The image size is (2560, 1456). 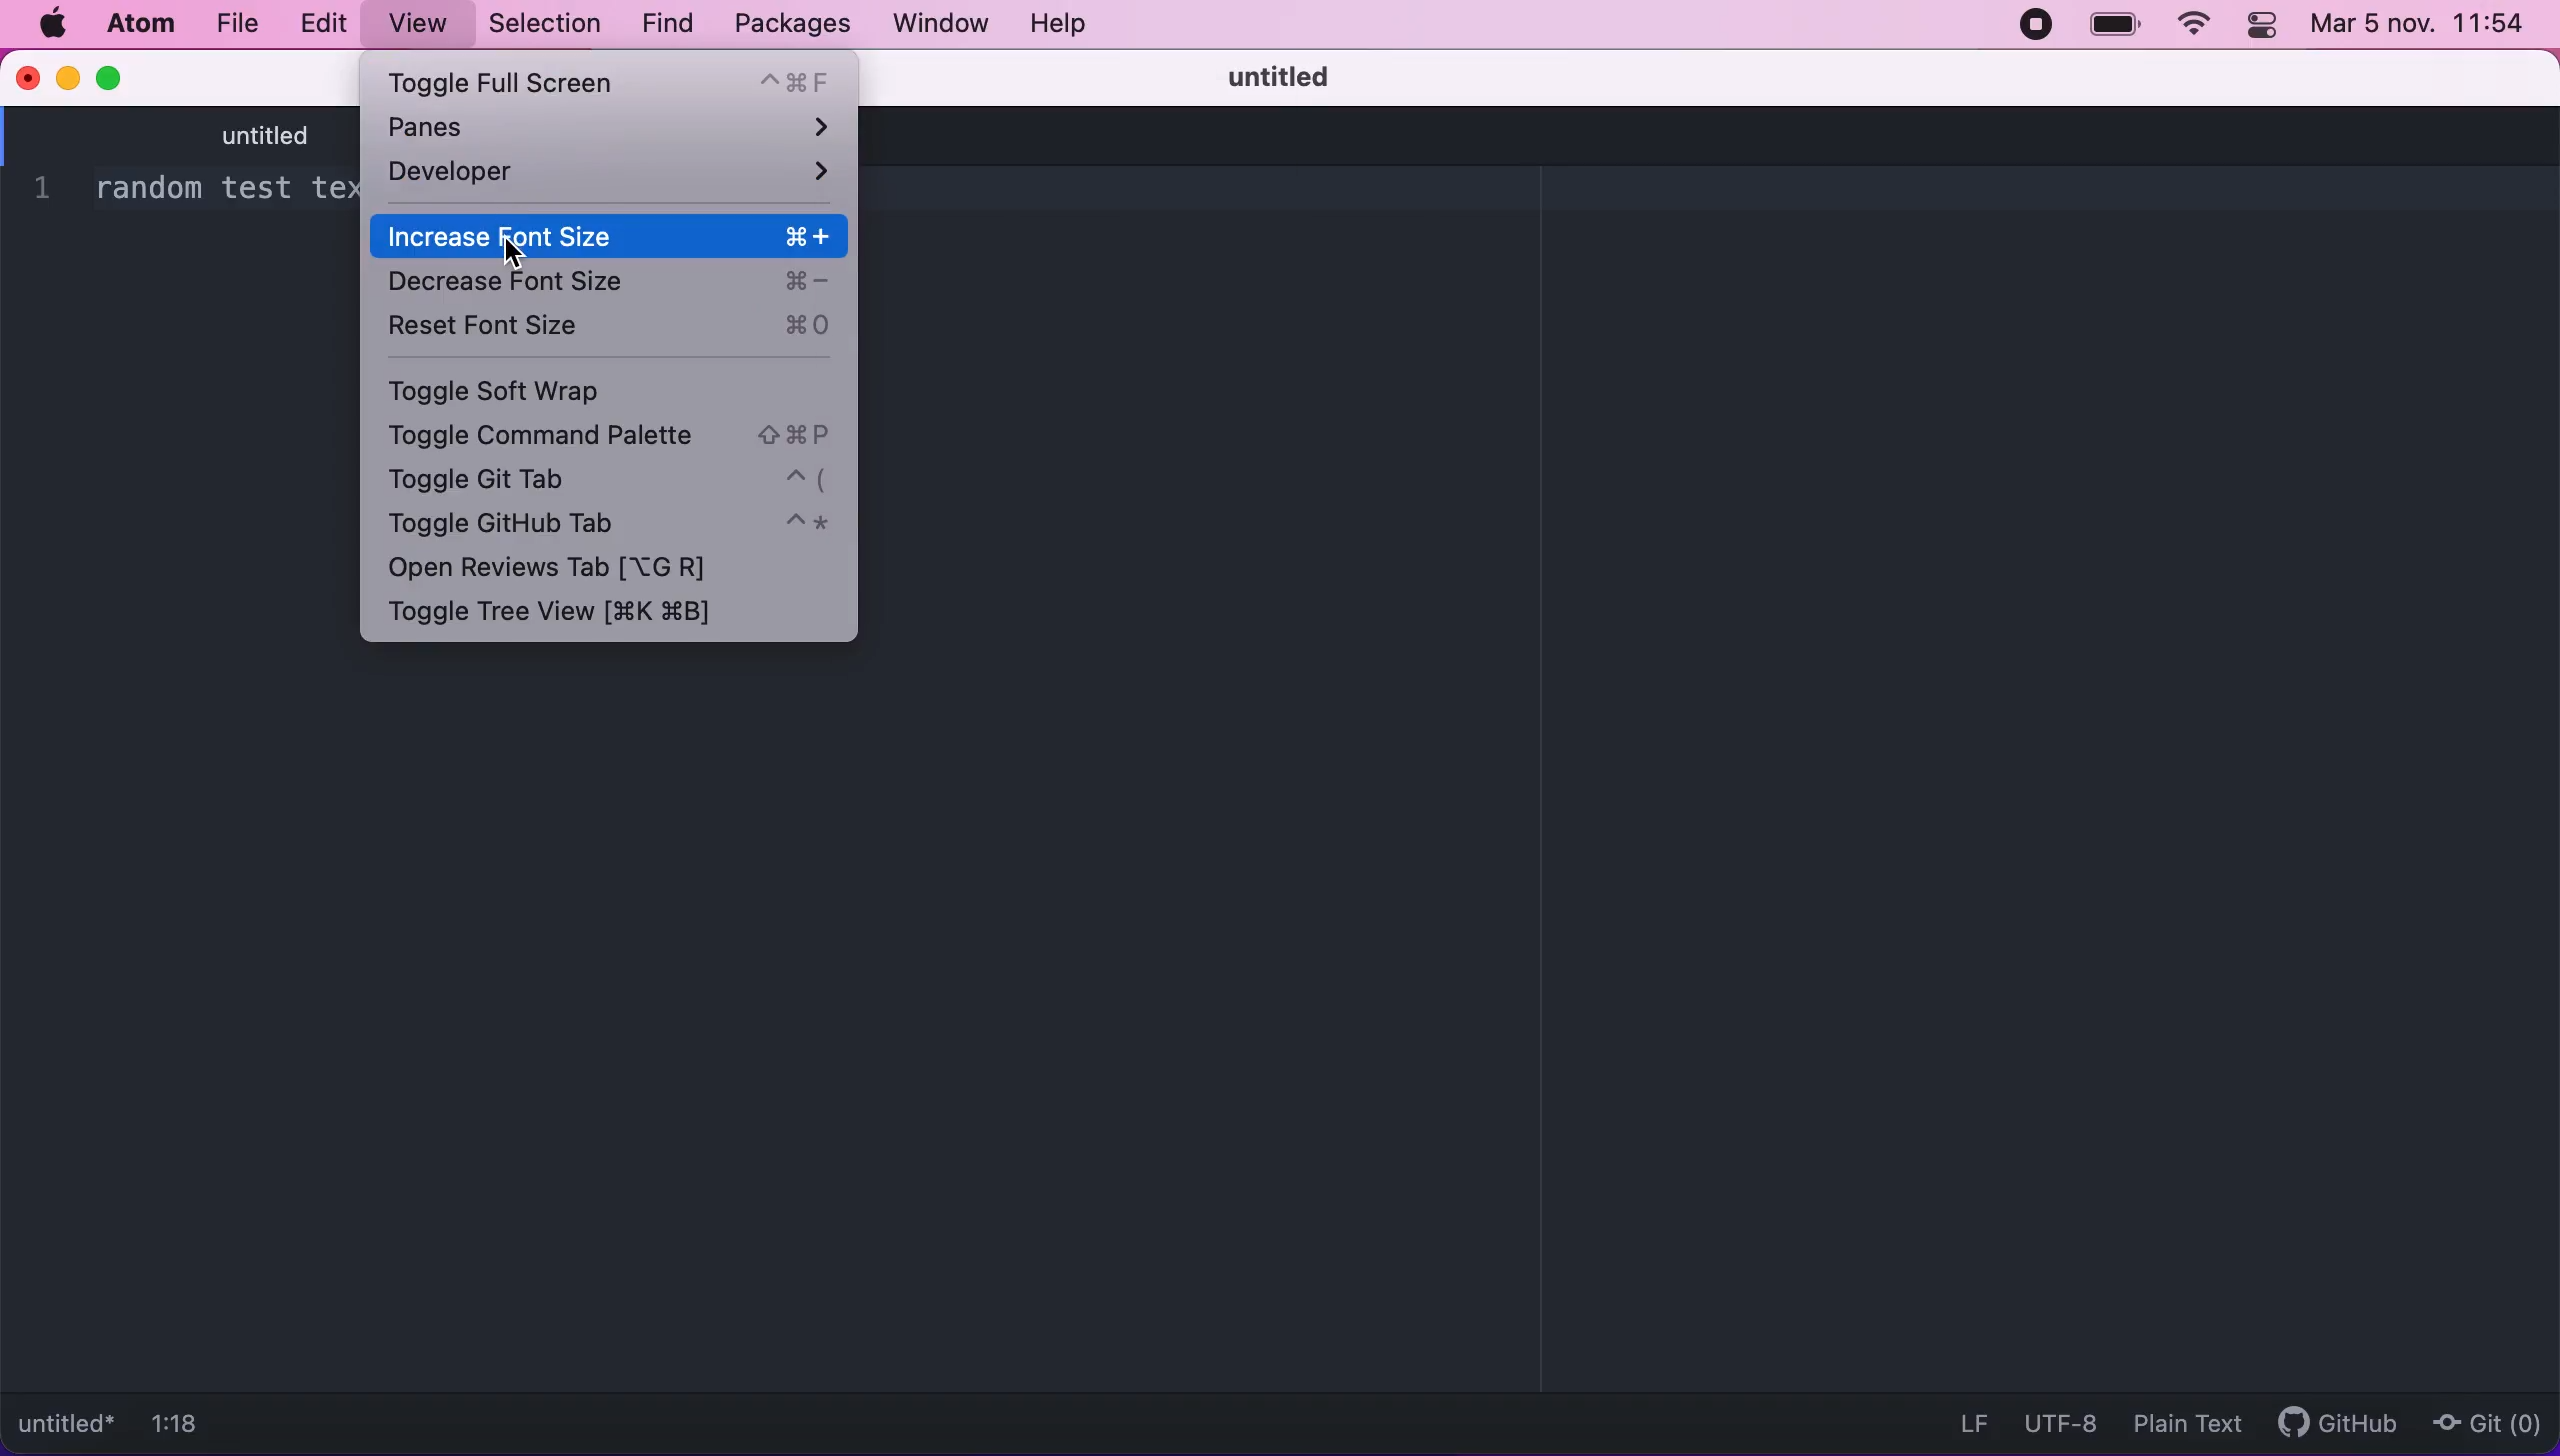 I want to click on mac logo, so click(x=51, y=25).